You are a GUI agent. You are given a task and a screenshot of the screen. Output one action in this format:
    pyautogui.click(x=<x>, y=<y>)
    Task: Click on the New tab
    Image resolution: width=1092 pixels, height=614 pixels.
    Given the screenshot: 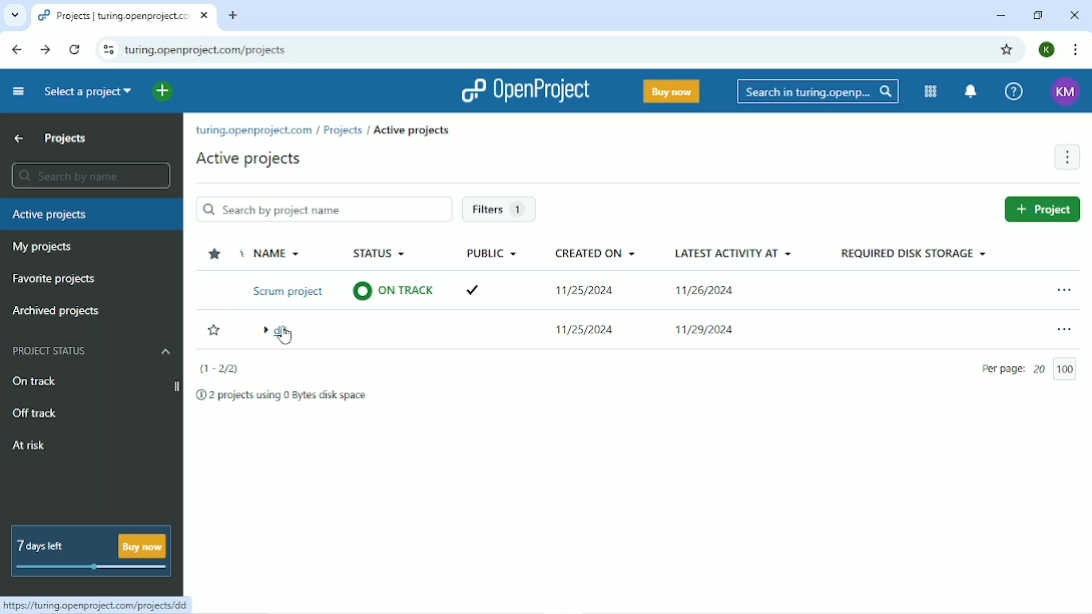 What is the action you would take?
    pyautogui.click(x=233, y=15)
    